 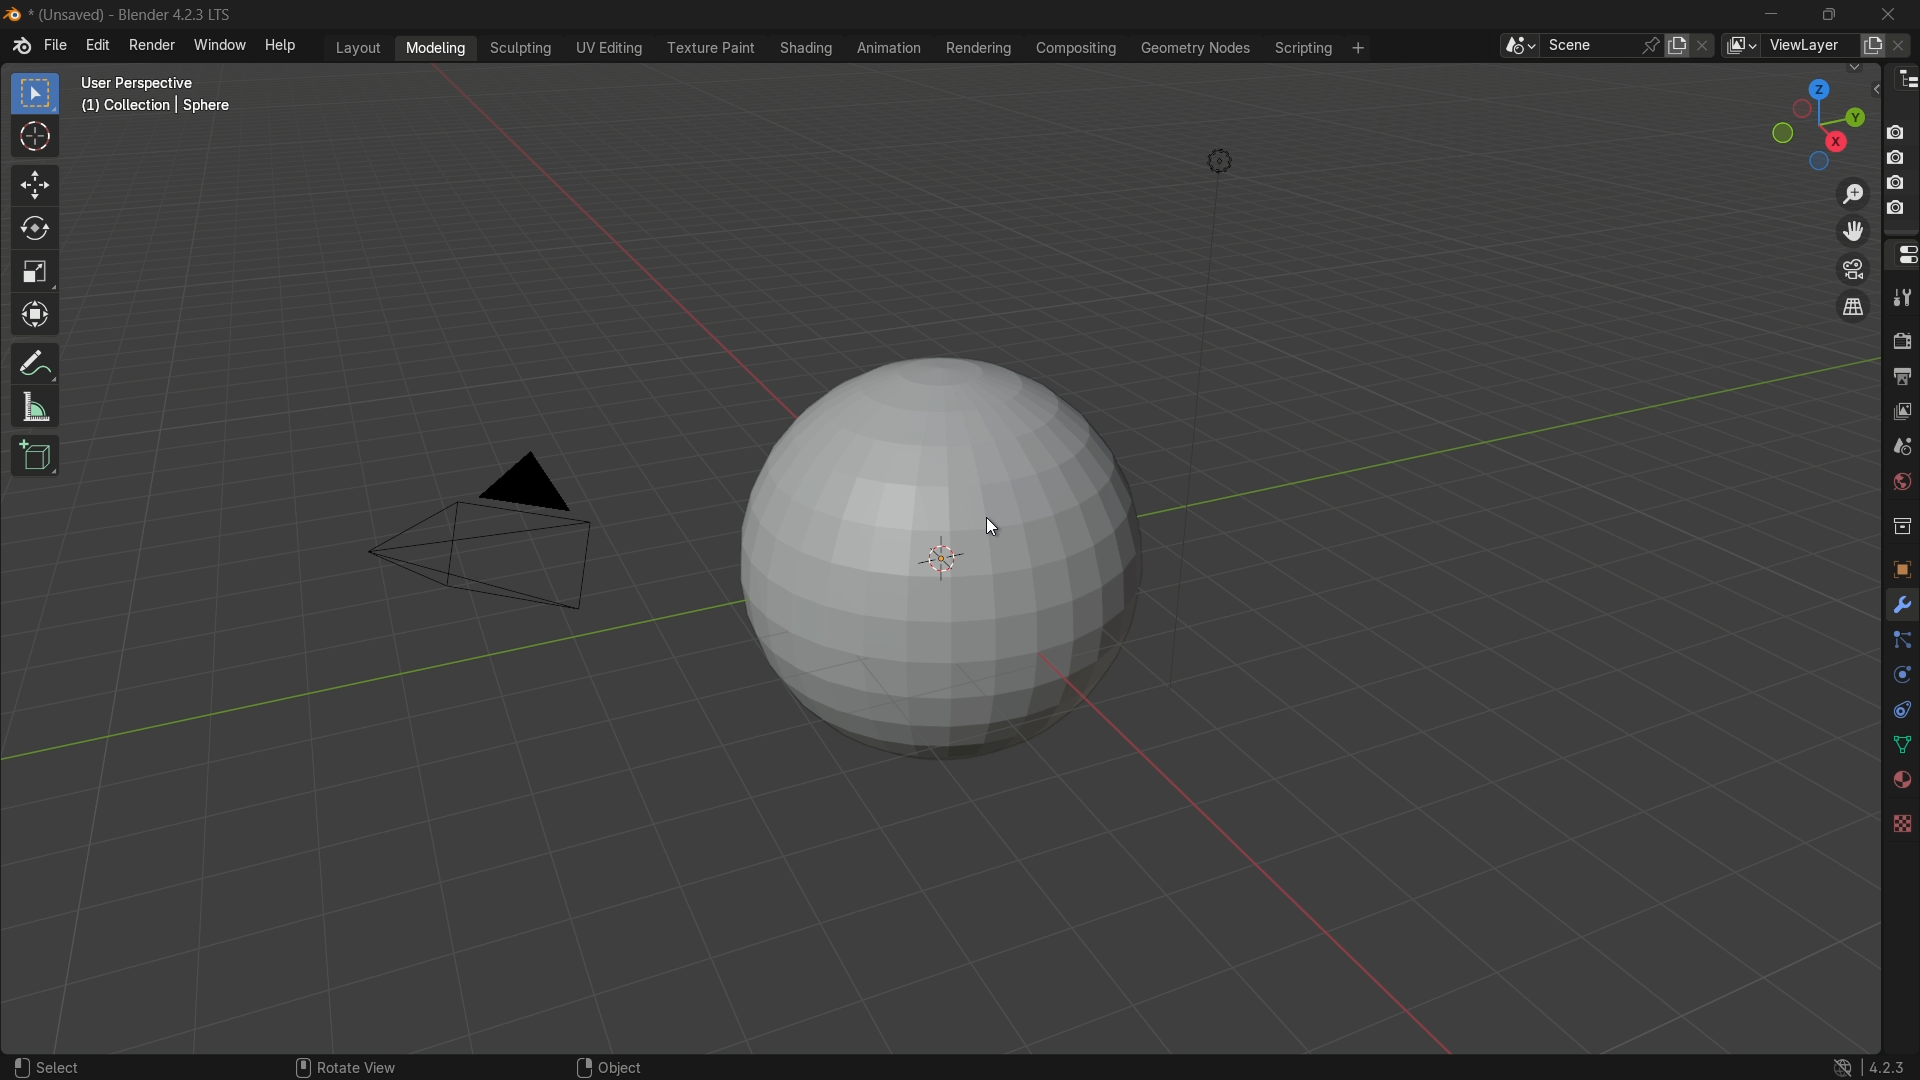 What do you see at coordinates (62, 1060) in the screenshot?
I see `select` at bounding box center [62, 1060].